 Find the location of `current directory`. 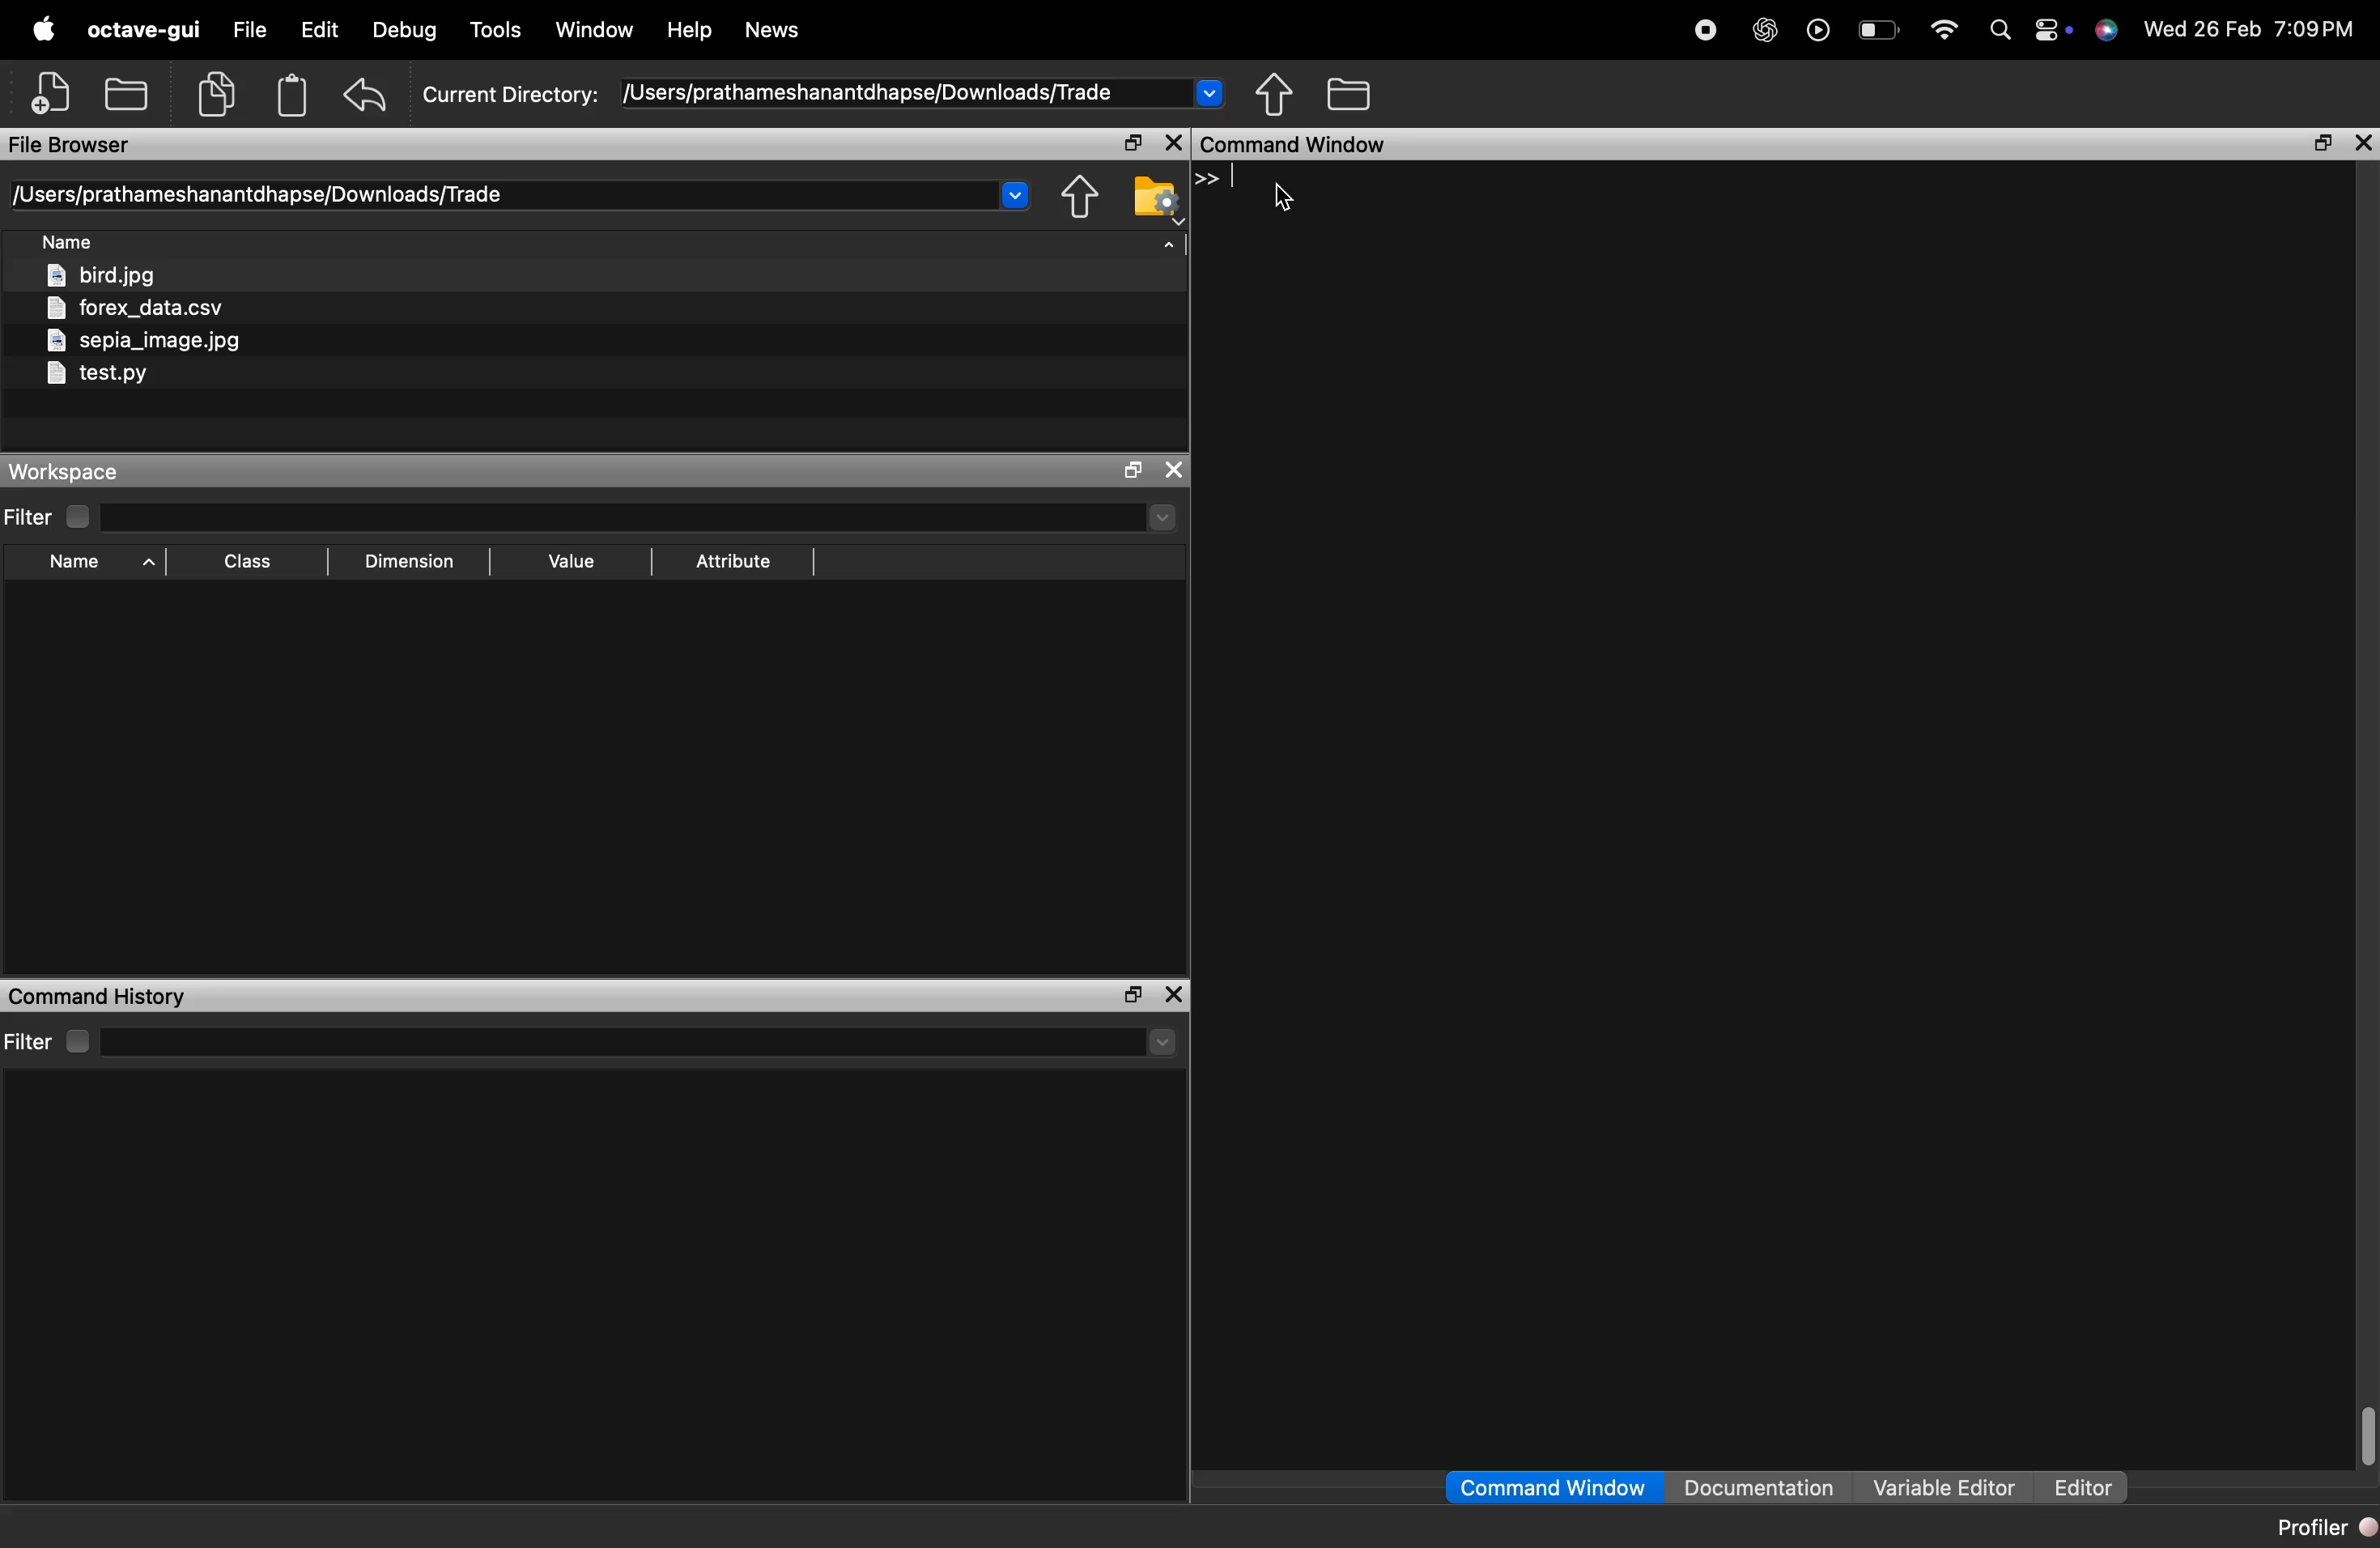

current directory is located at coordinates (522, 195).